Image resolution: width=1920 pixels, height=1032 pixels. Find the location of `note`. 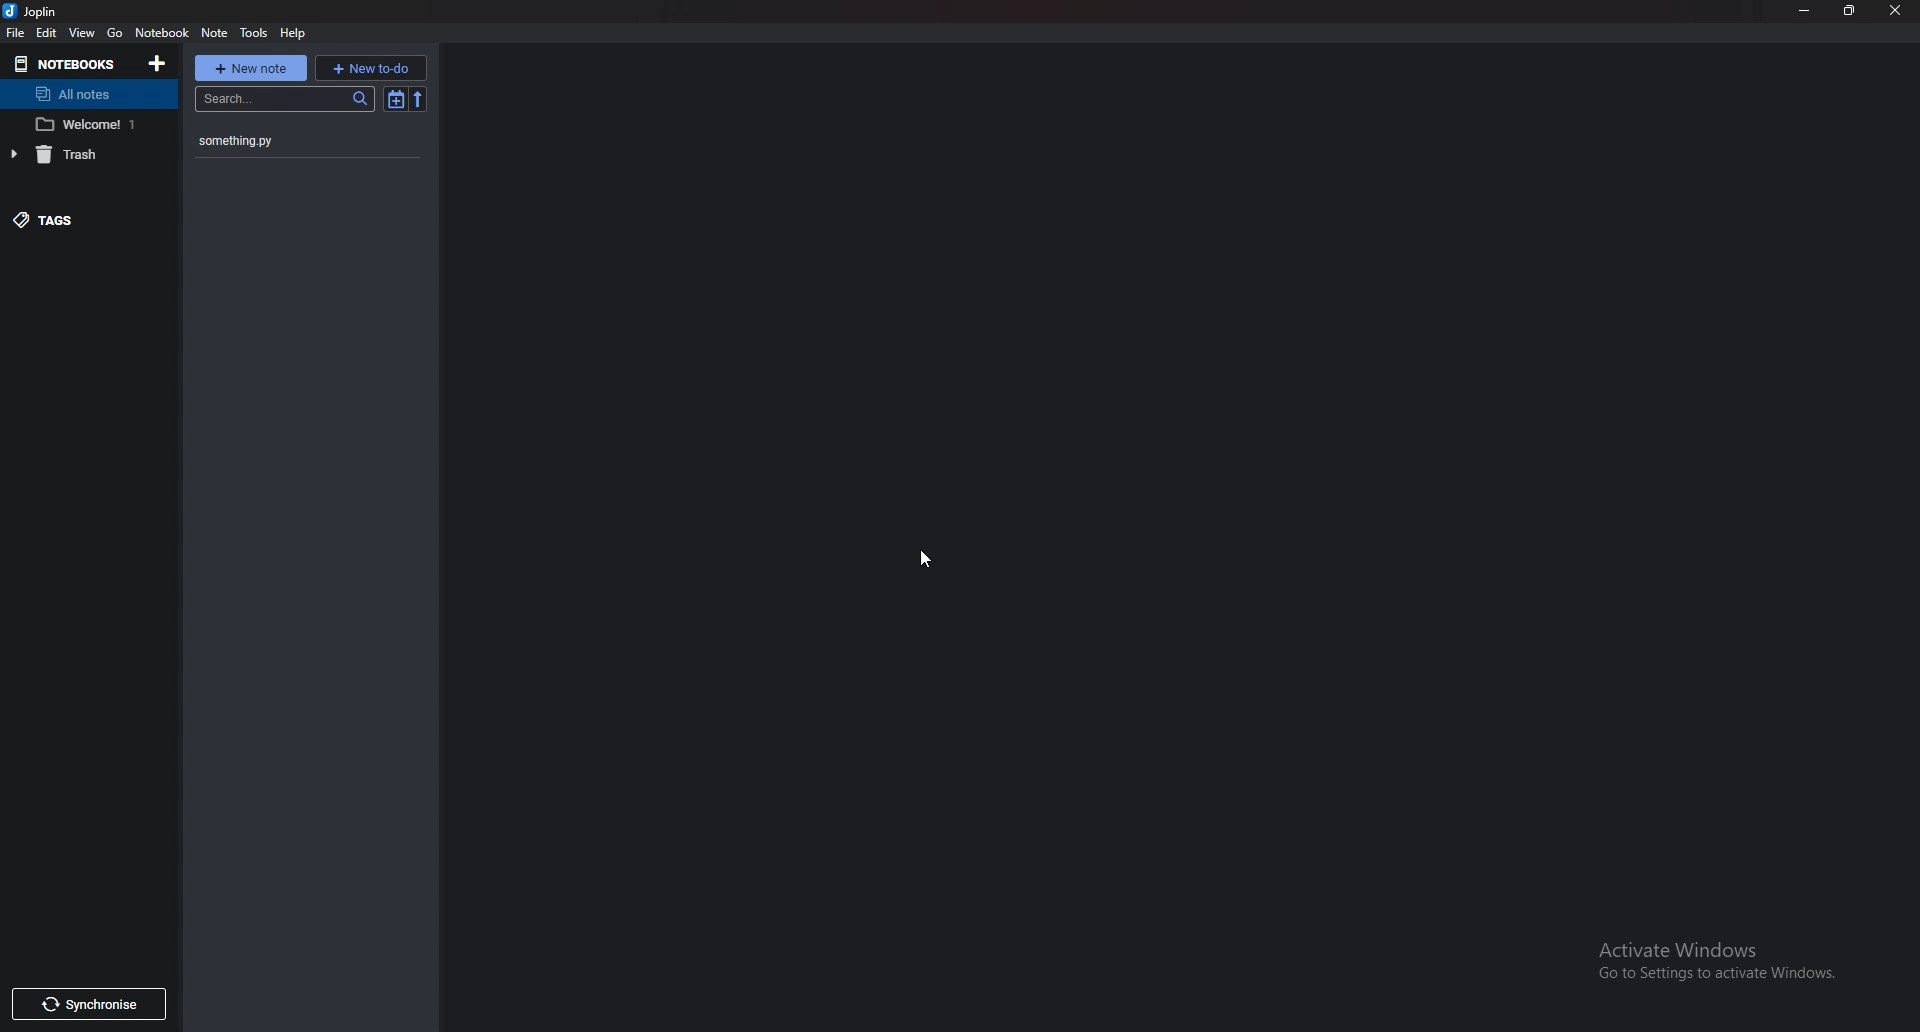

note is located at coordinates (213, 33).